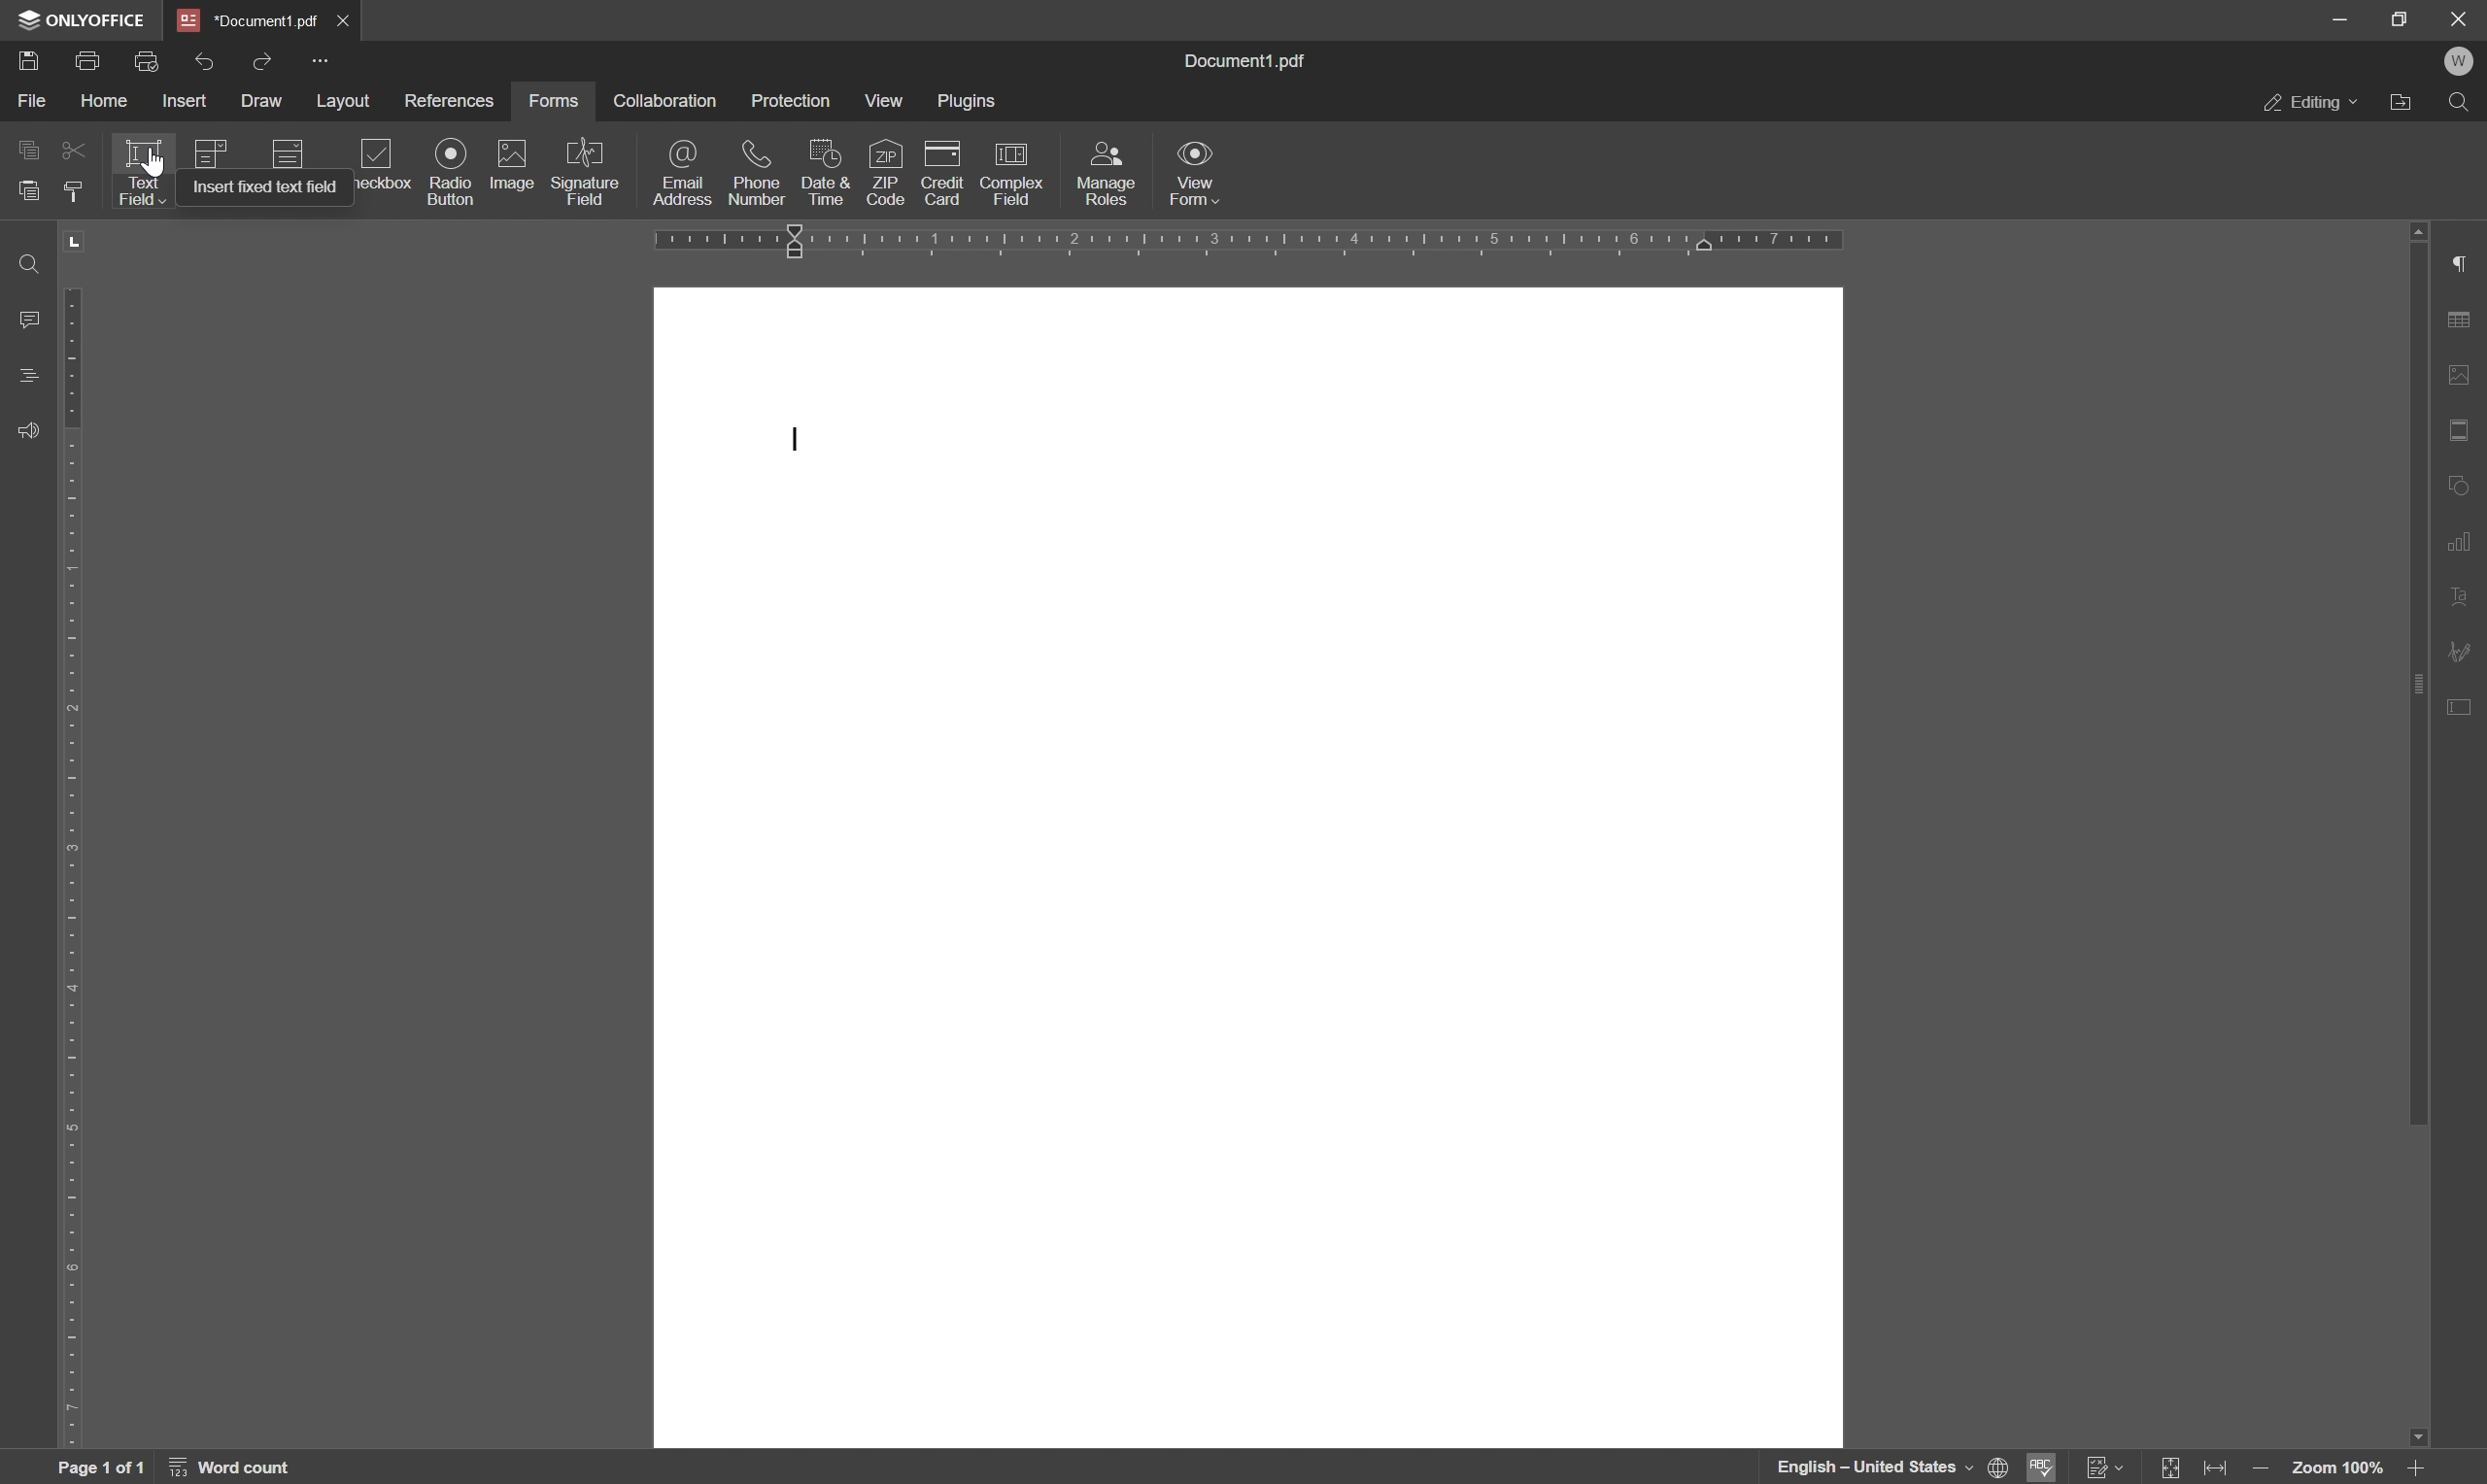 The width and height of the screenshot is (2487, 1484). I want to click on undo, so click(207, 60).